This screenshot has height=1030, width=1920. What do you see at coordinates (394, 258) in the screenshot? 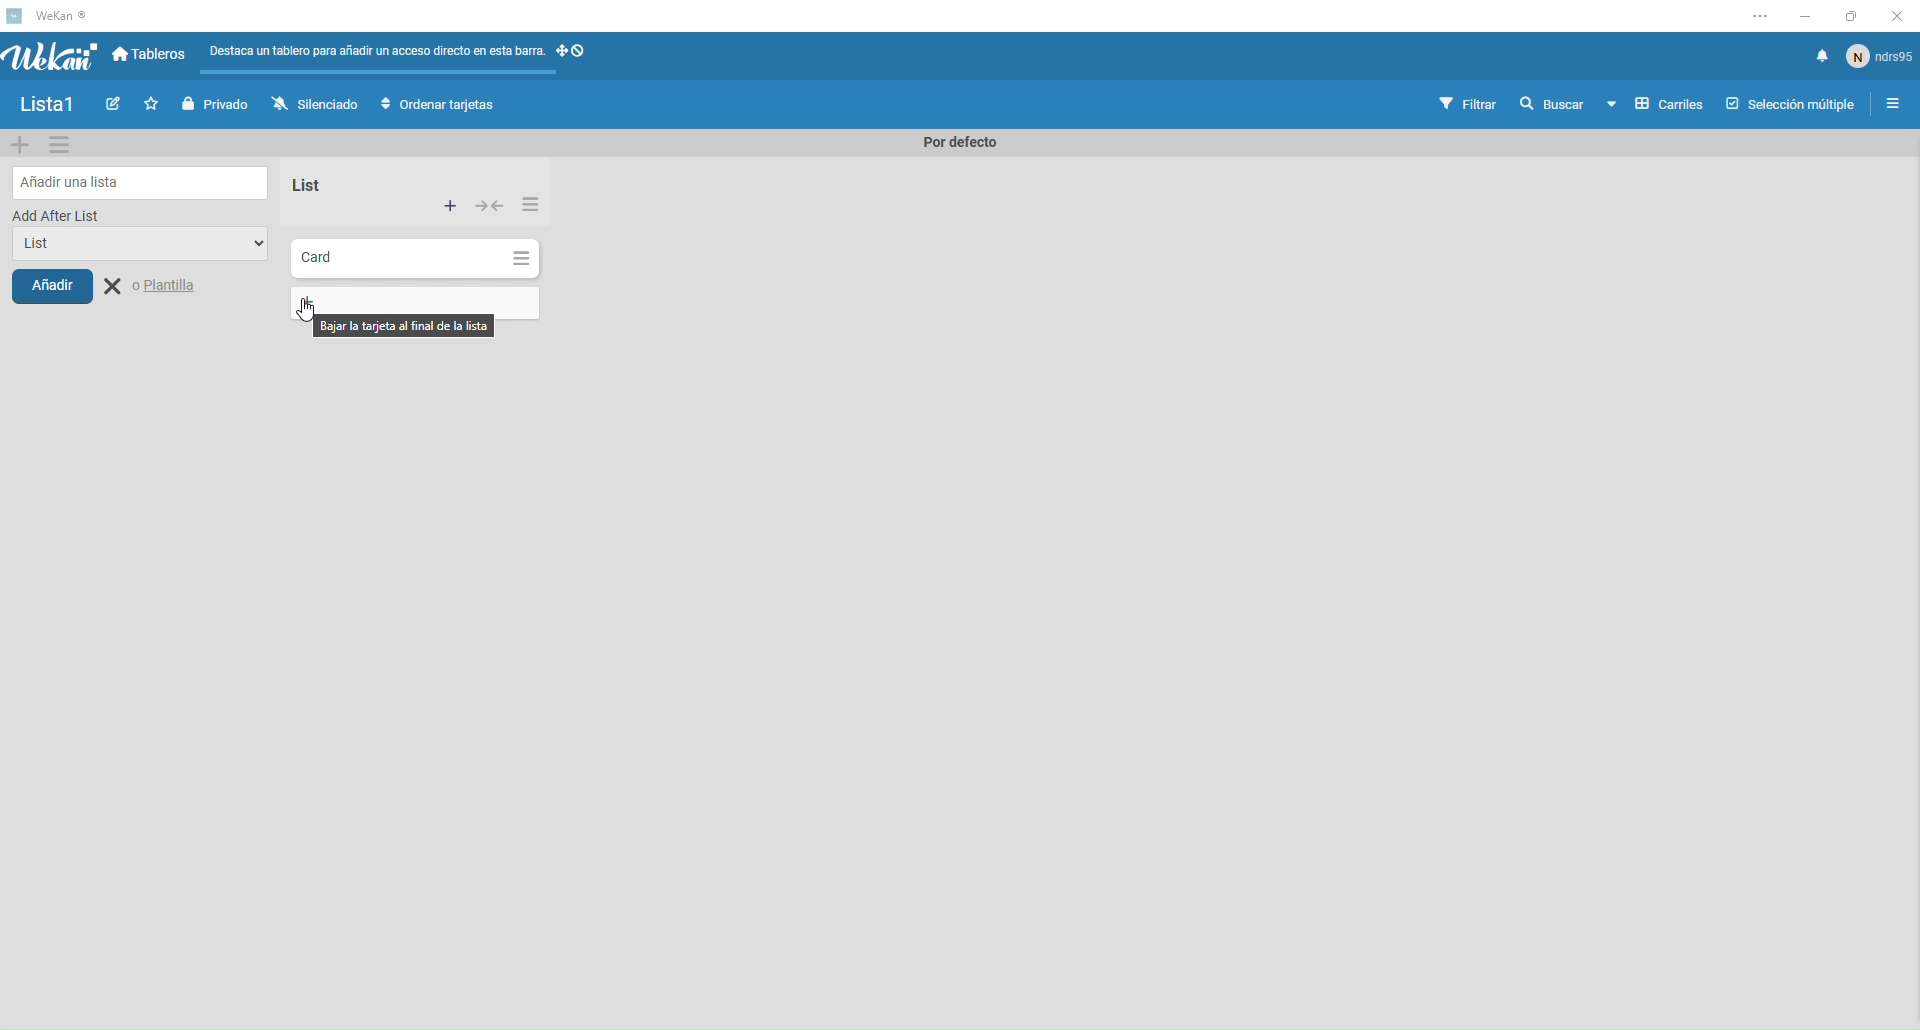
I see `Card` at bounding box center [394, 258].